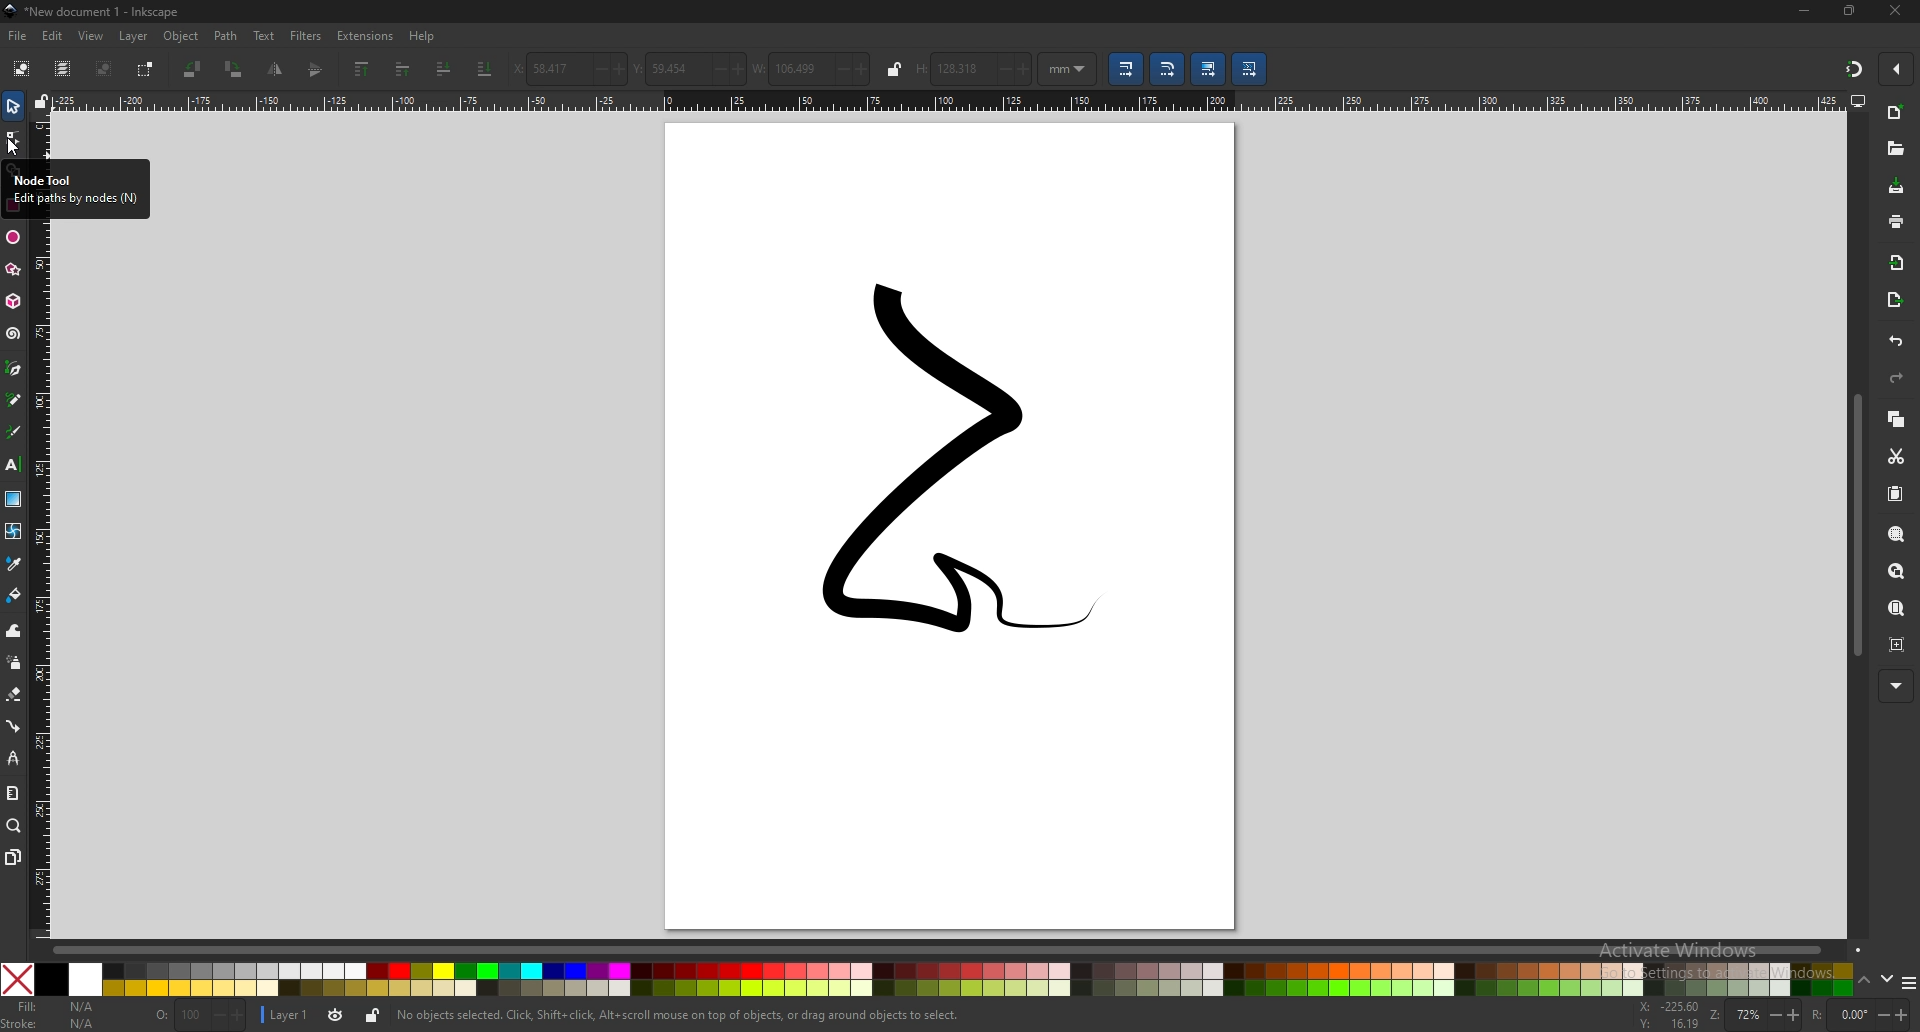 The height and width of the screenshot is (1032, 1920). I want to click on node, so click(13, 138).